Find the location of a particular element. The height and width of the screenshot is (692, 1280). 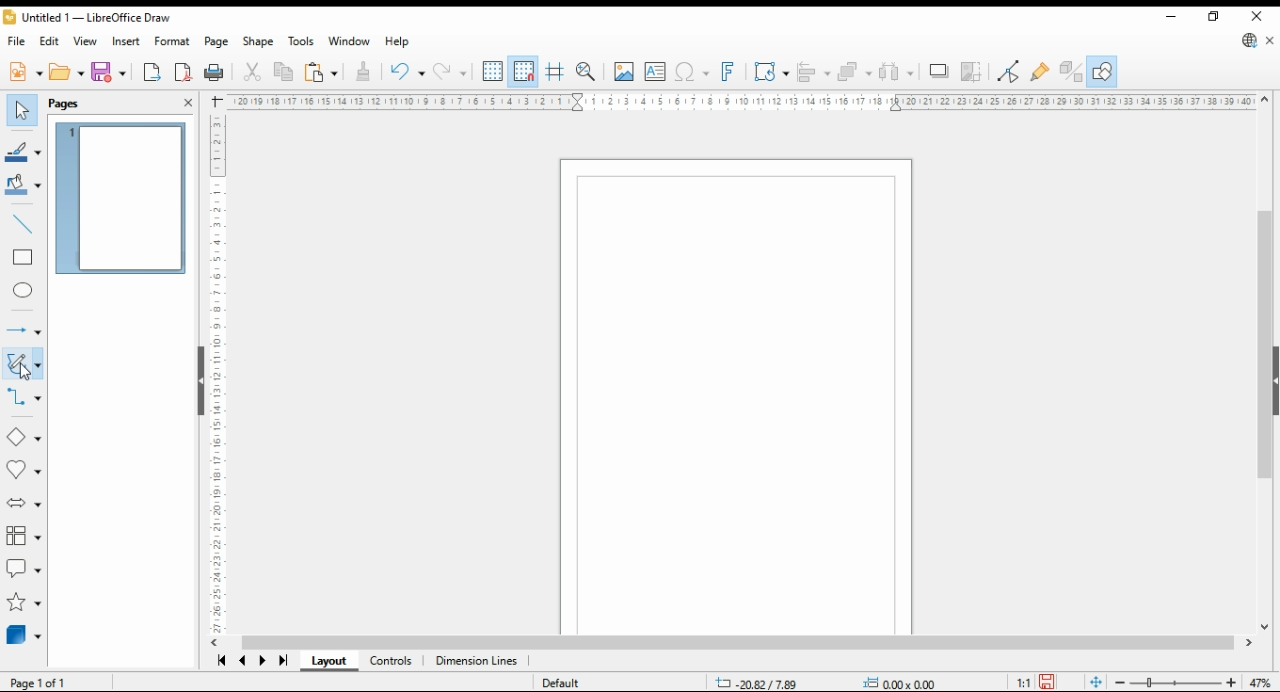

print is located at coordinates (215, 73).